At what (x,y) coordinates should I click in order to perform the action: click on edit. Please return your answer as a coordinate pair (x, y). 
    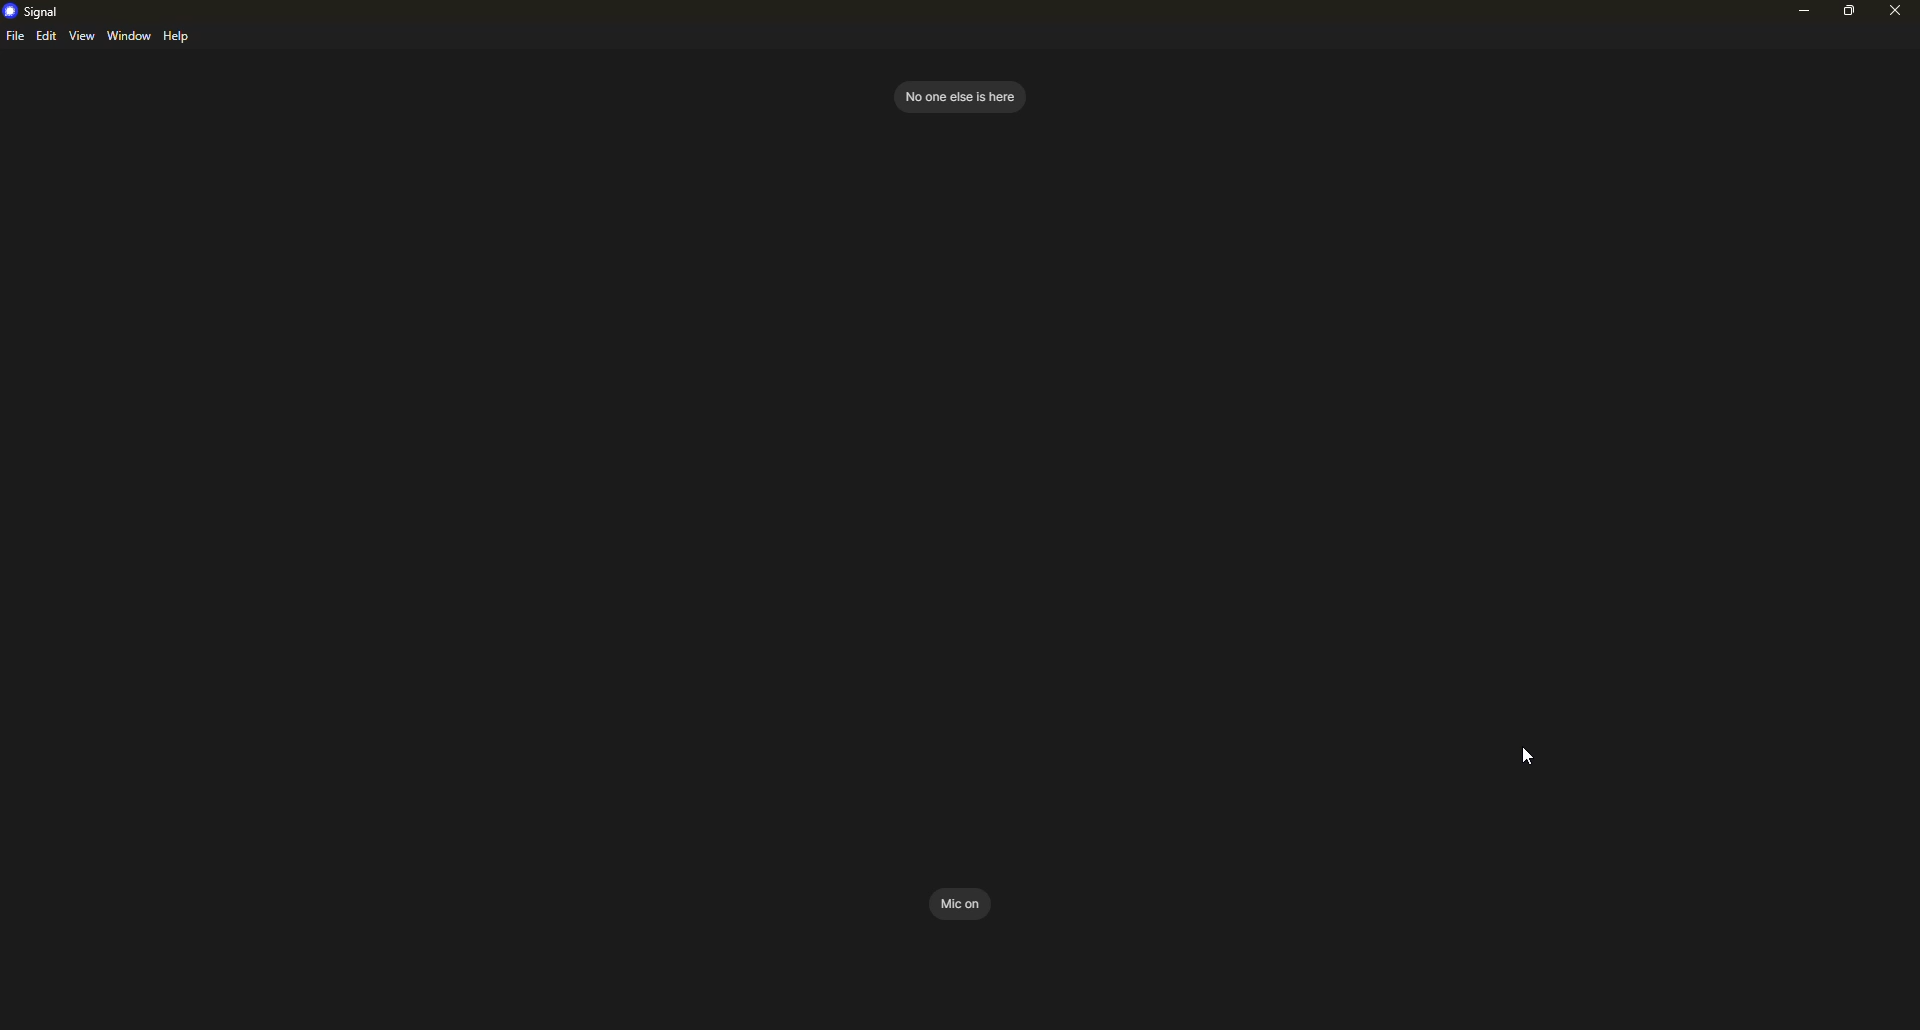
    Looking at the image, I should click on (46, 37).